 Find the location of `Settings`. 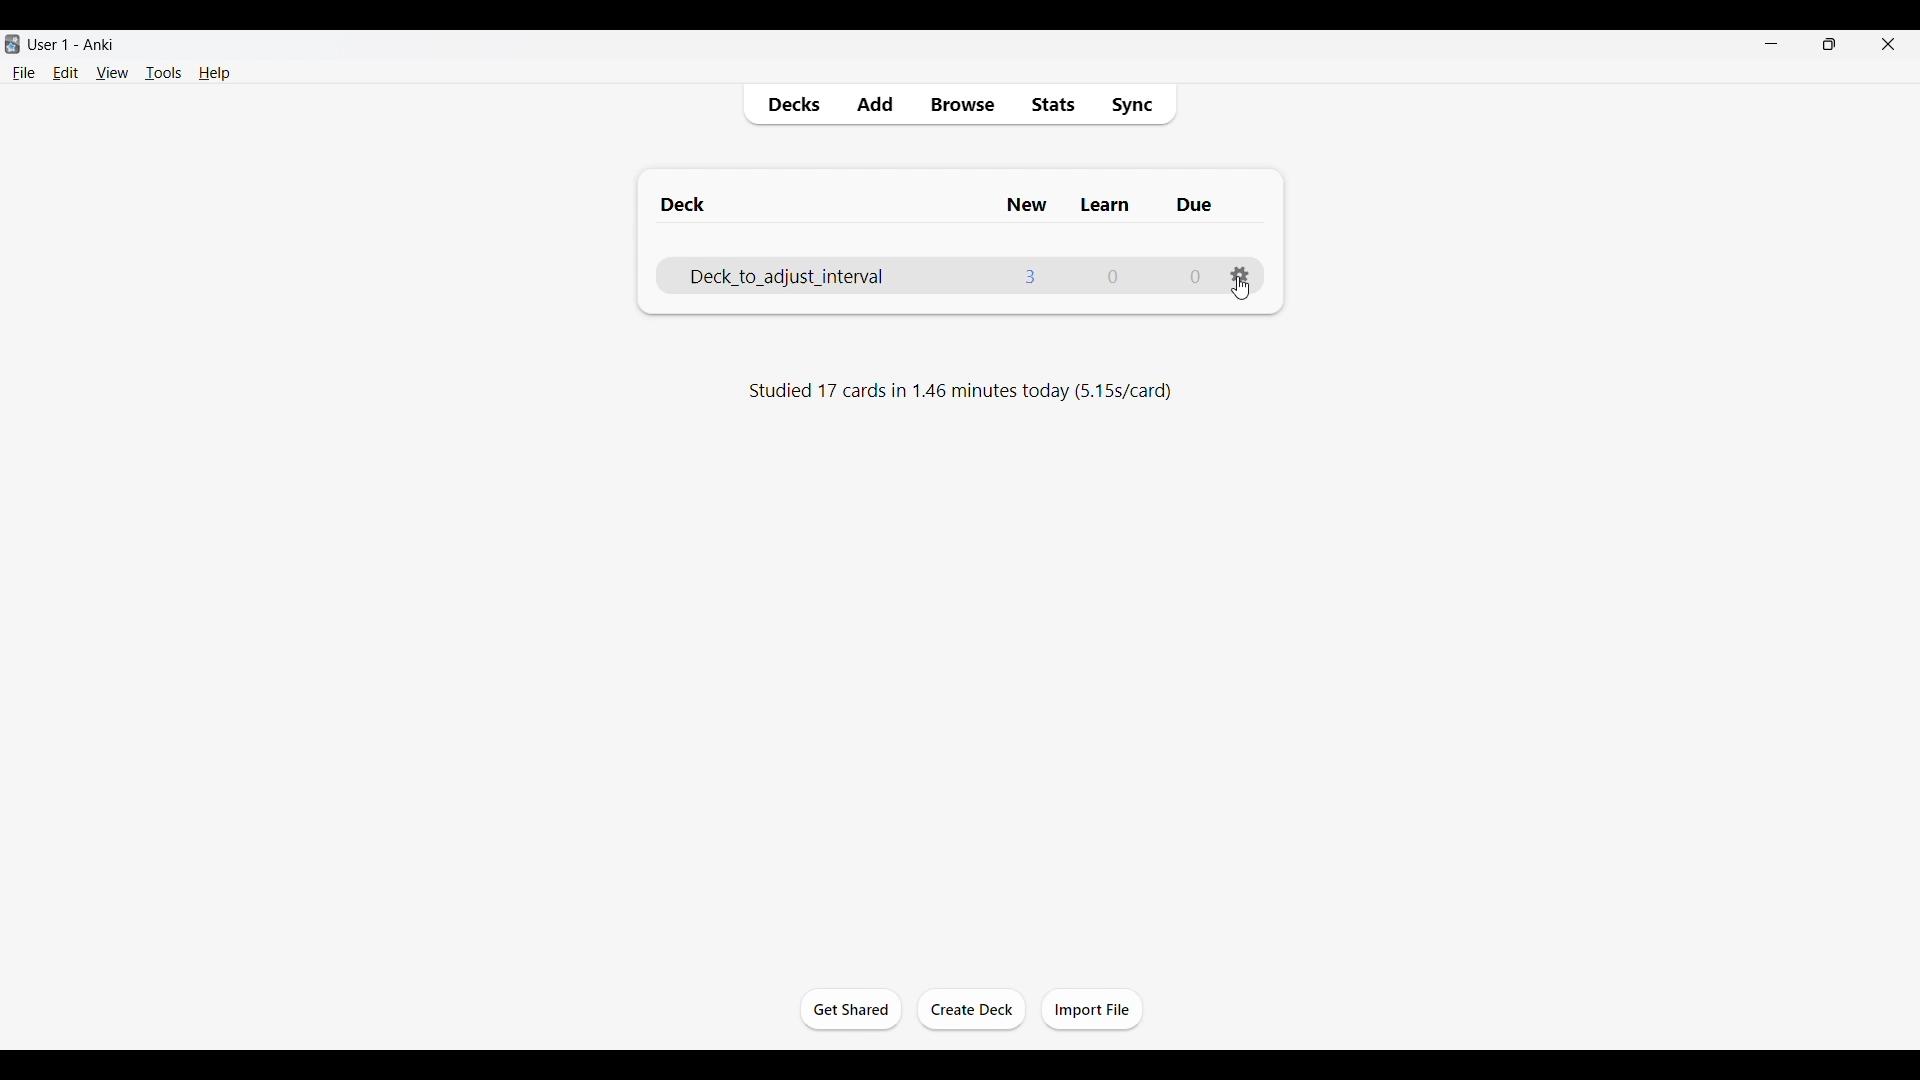

Settings is located at coordinates (1239, 275).